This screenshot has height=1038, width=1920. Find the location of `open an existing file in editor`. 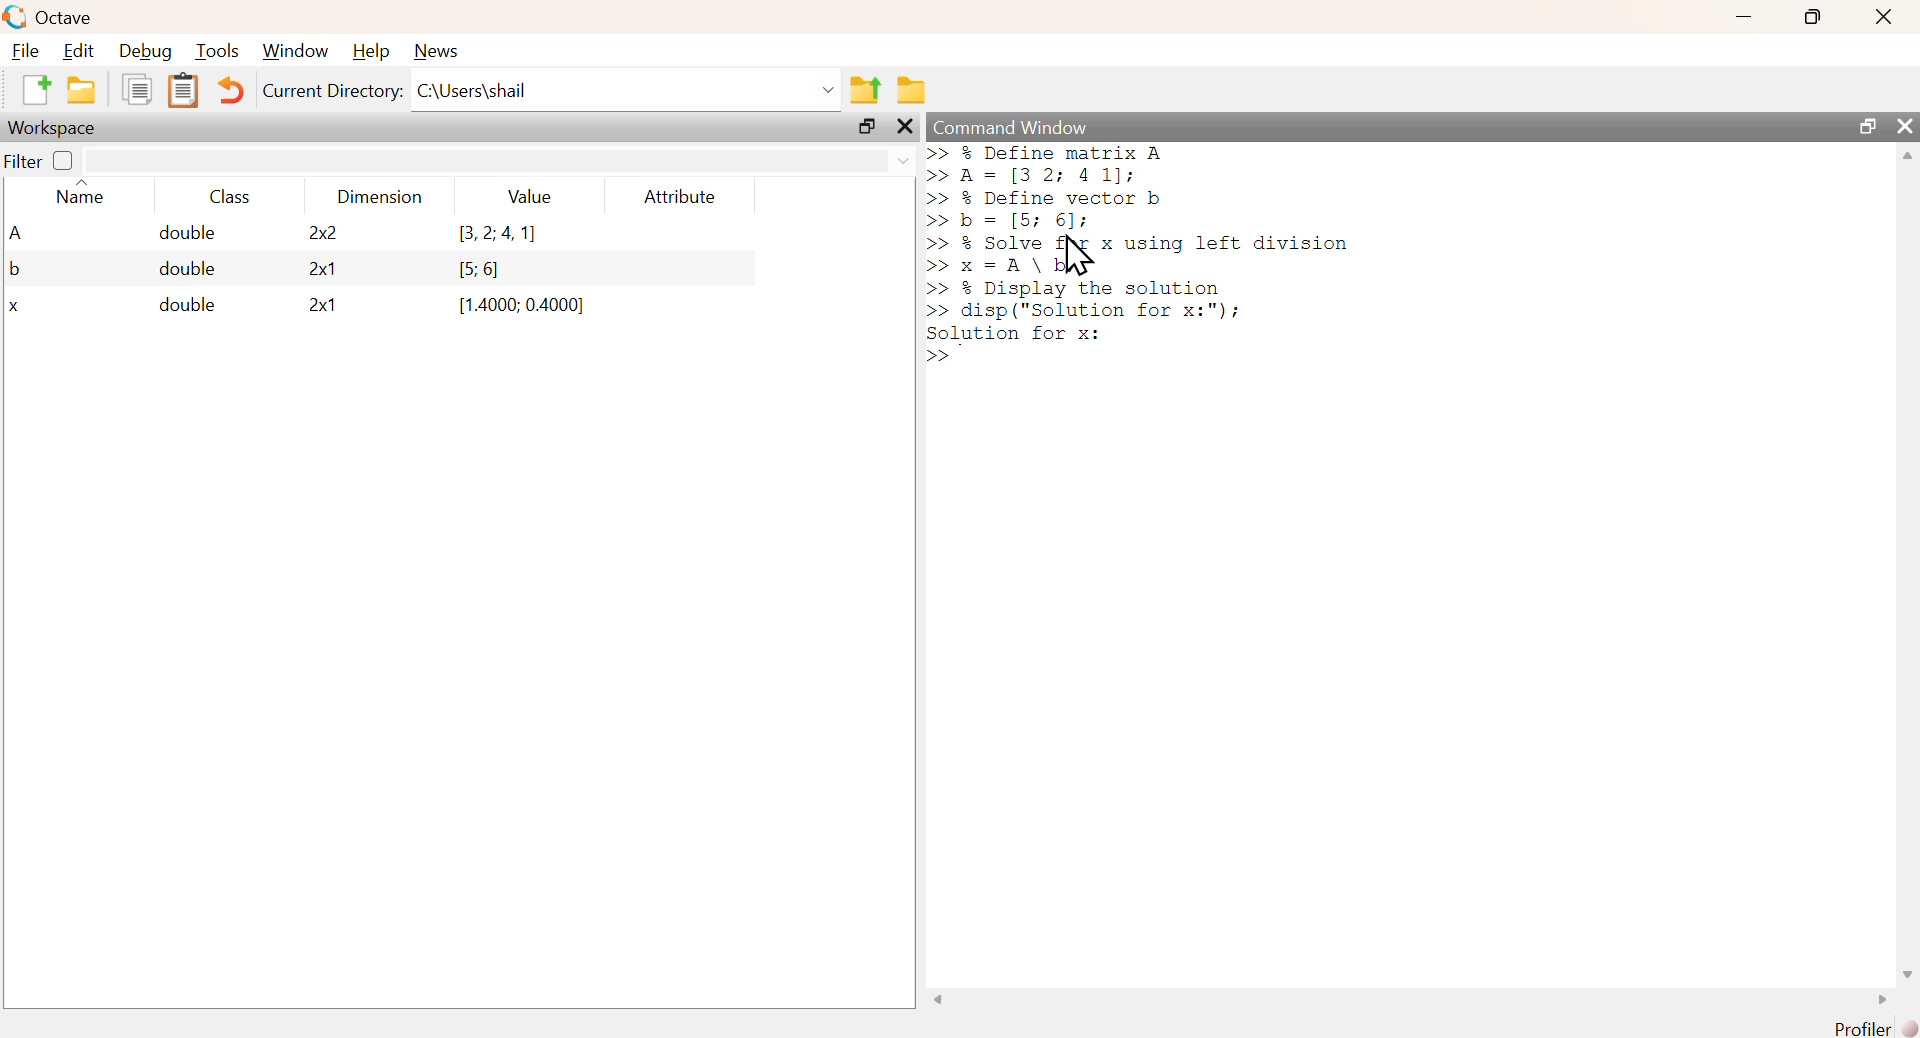

open an existing file in editor is located at coordinates (80, 91).